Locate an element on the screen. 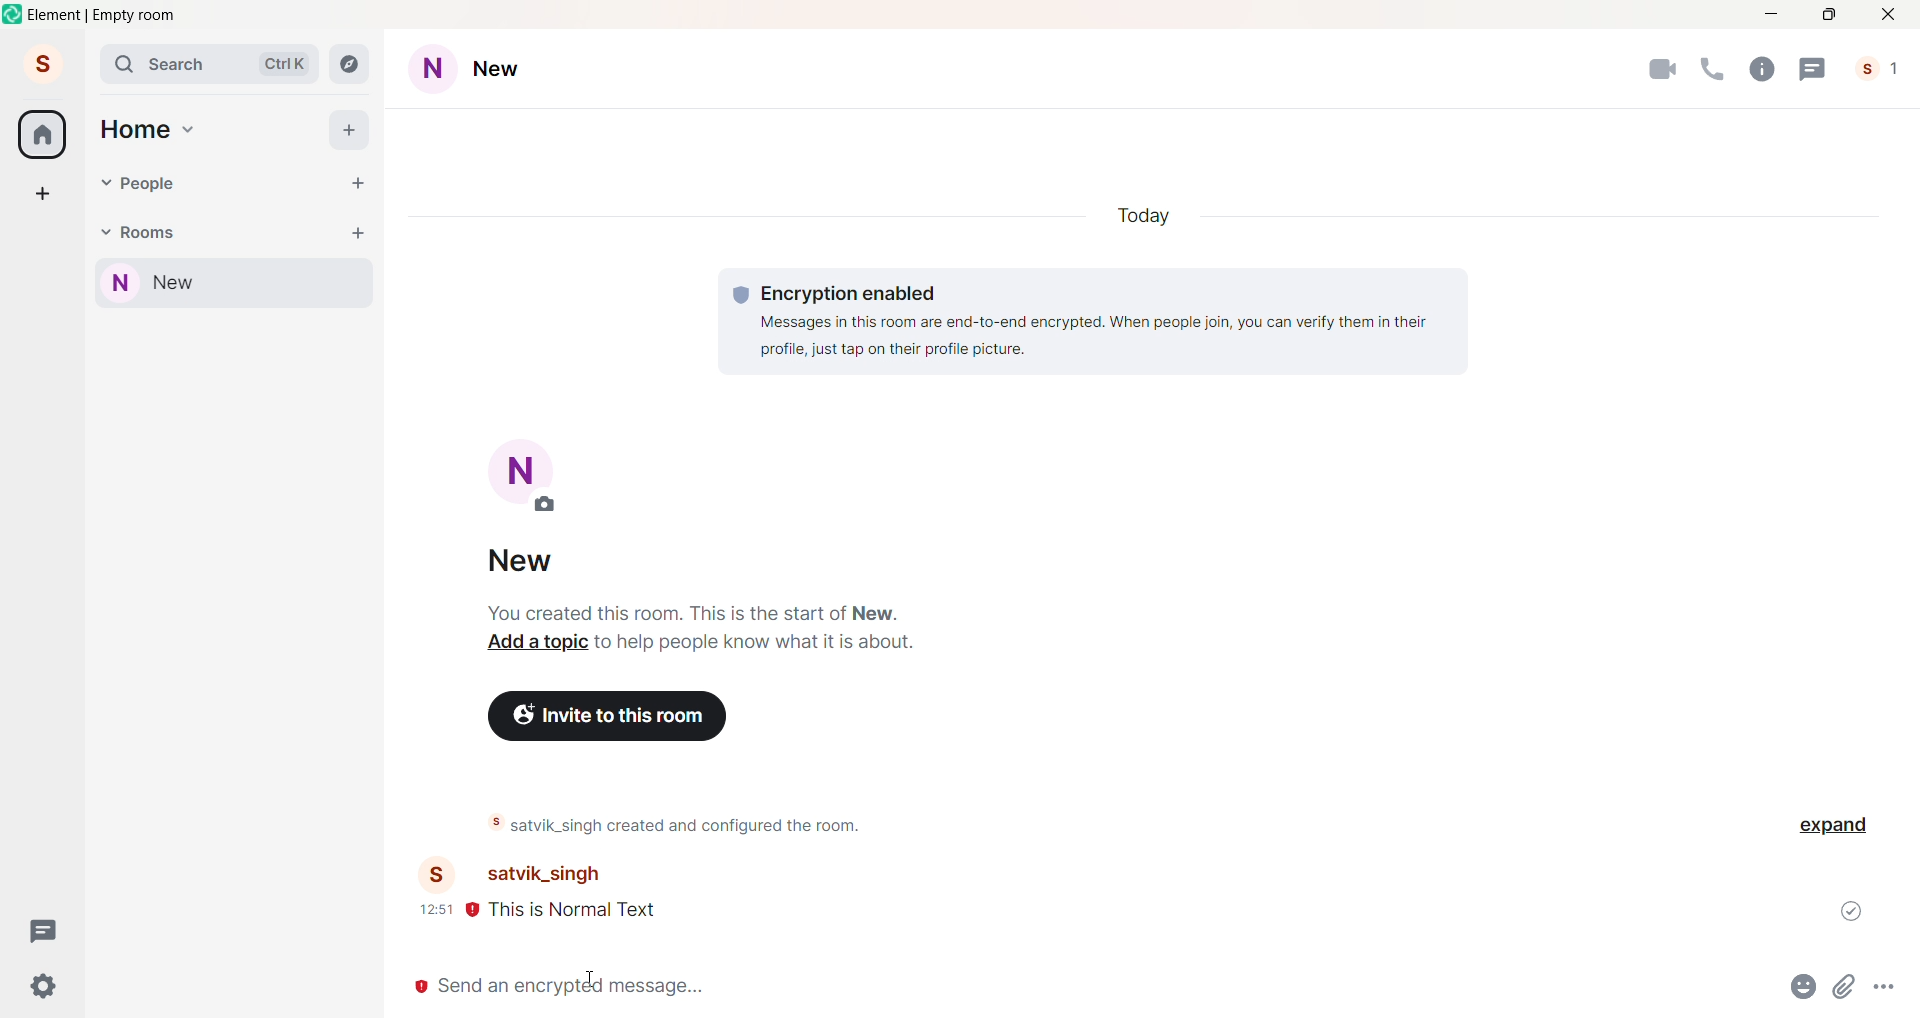 This screenshot has width=1920, height=1018. Maximize is located at coordinates (1829, 15).